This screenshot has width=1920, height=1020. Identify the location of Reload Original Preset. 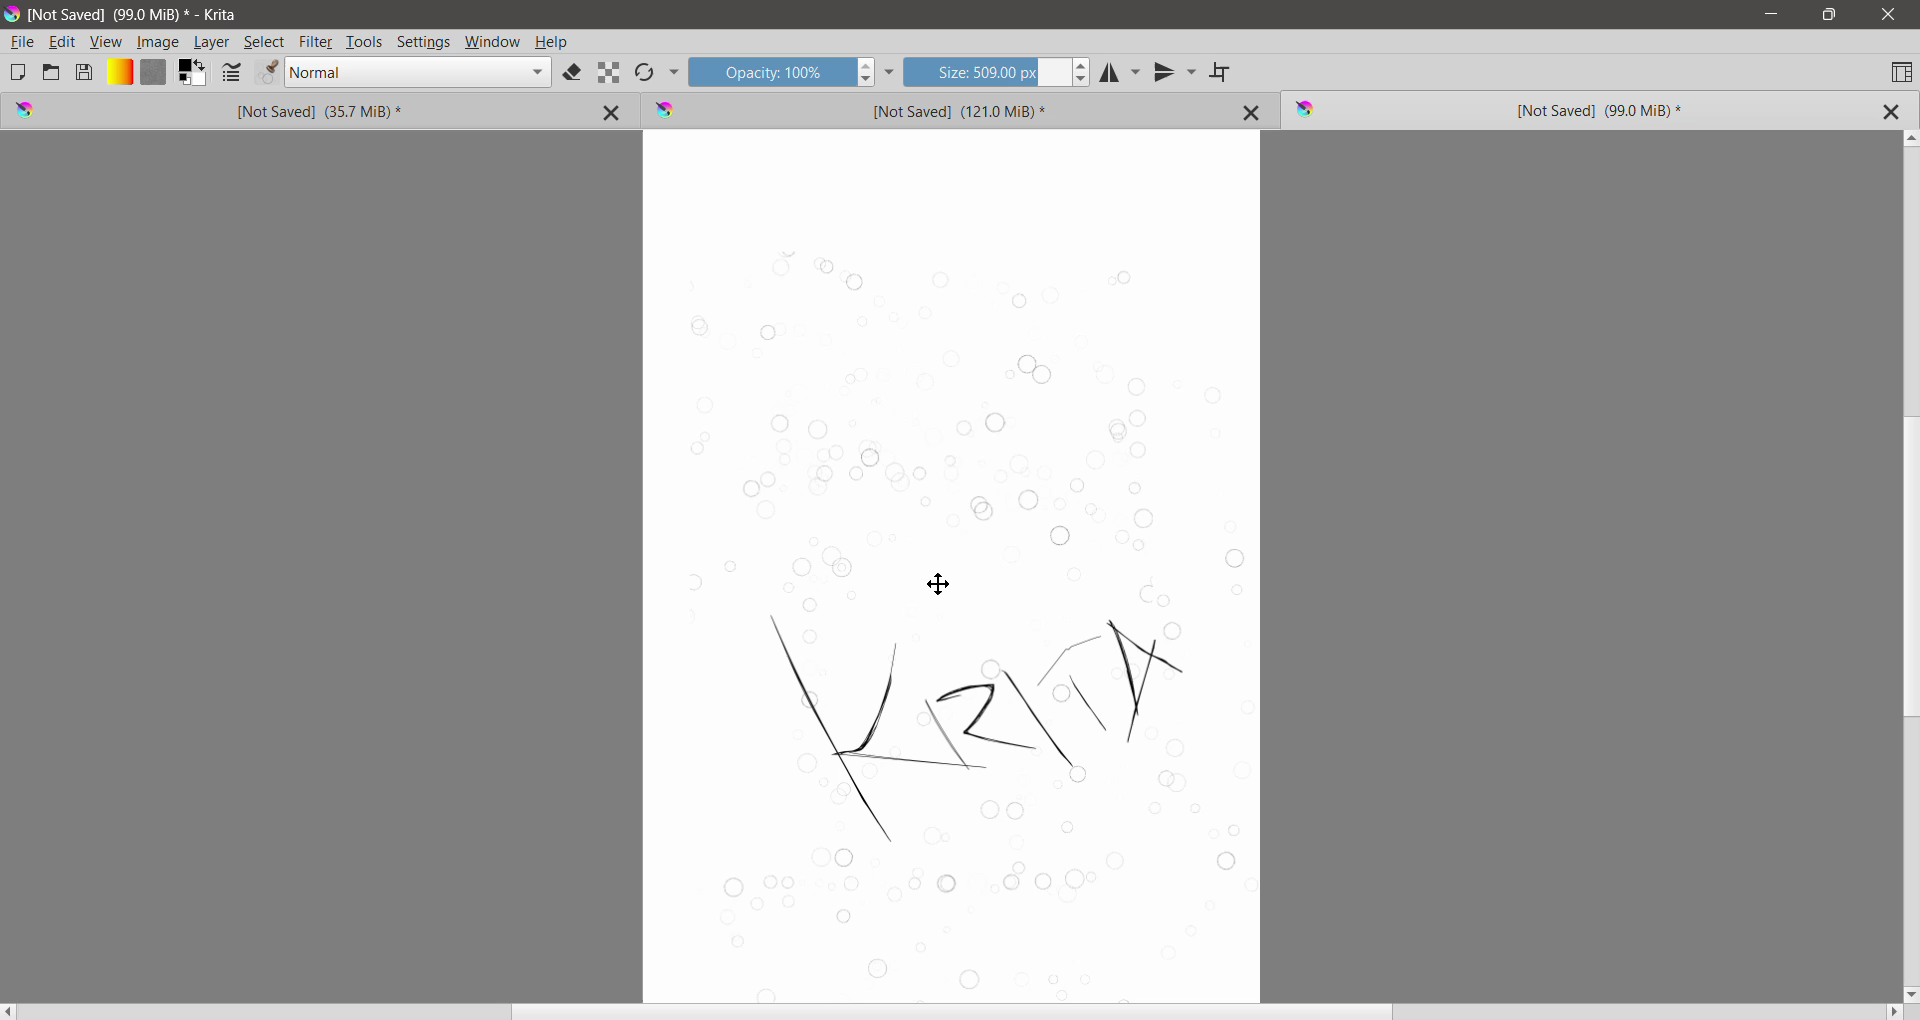
(644, 72).